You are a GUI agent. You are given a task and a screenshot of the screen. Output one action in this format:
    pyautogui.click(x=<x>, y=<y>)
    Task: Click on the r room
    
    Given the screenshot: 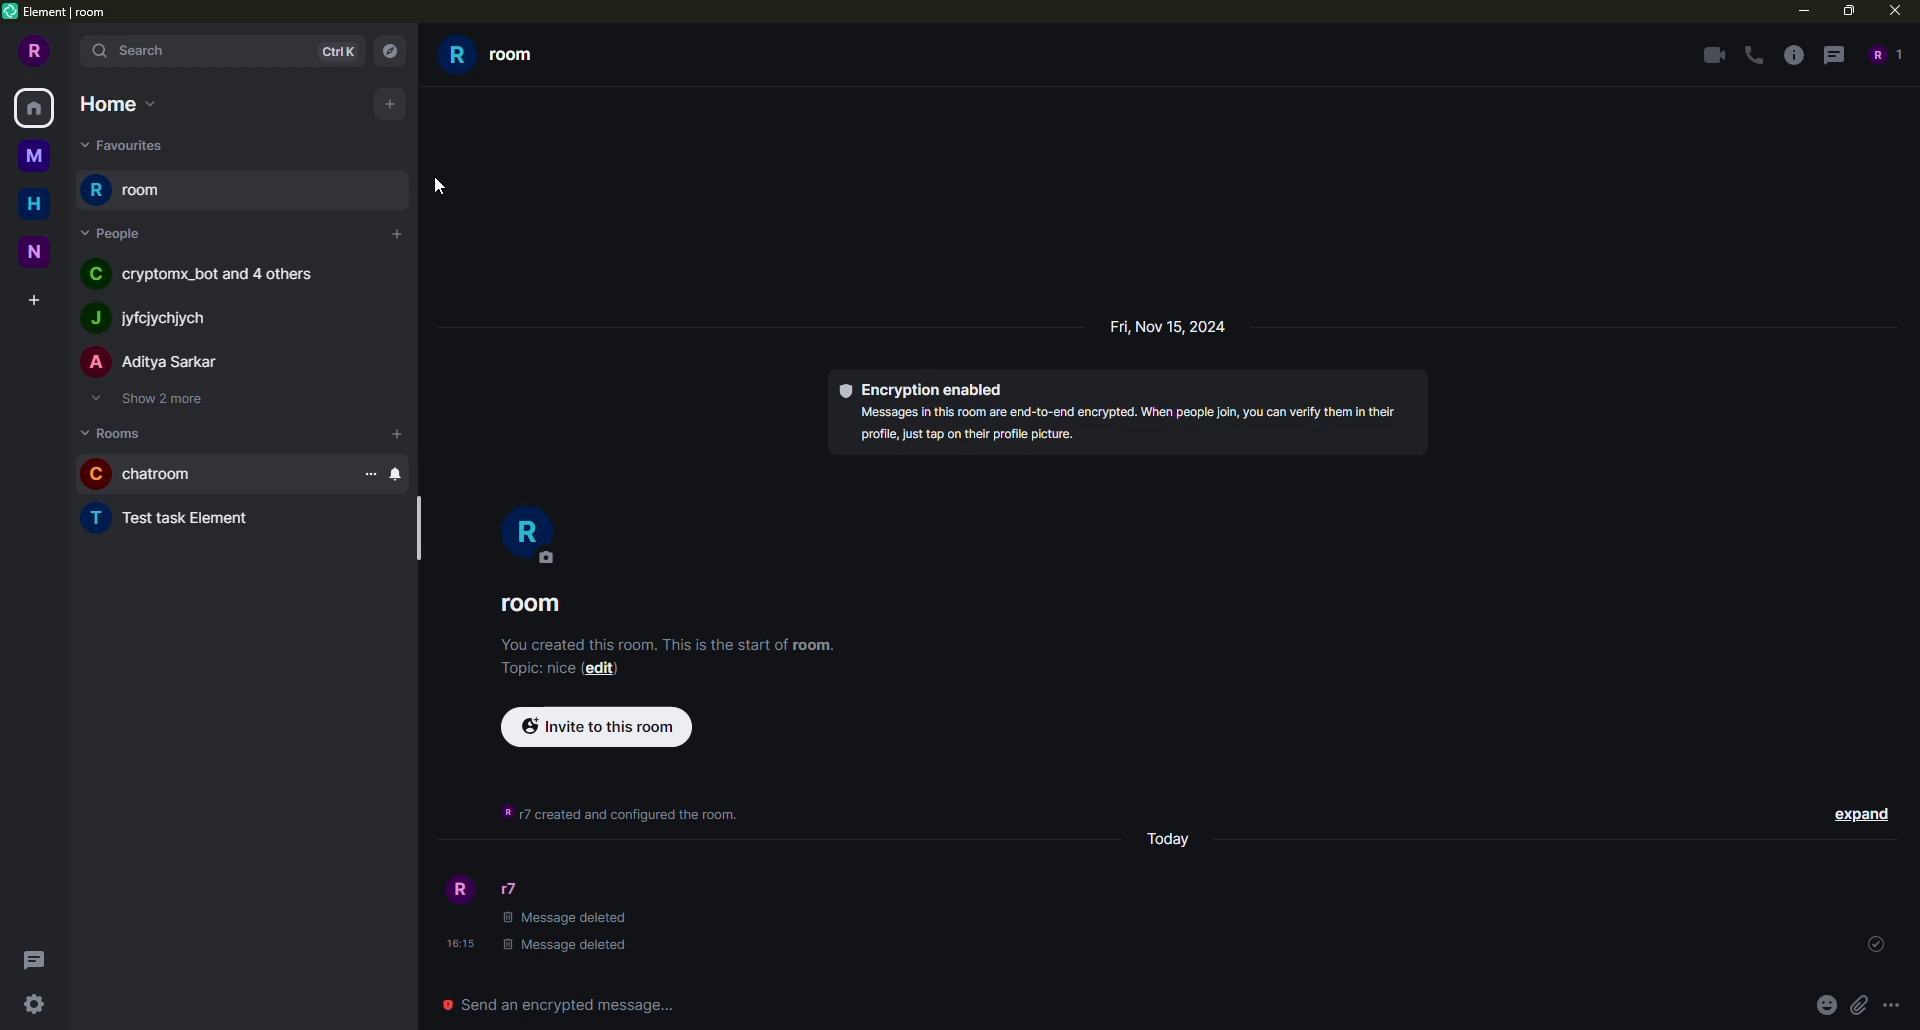 What is the action you would take?
    pyautogui.click(x=514, y=58)
    